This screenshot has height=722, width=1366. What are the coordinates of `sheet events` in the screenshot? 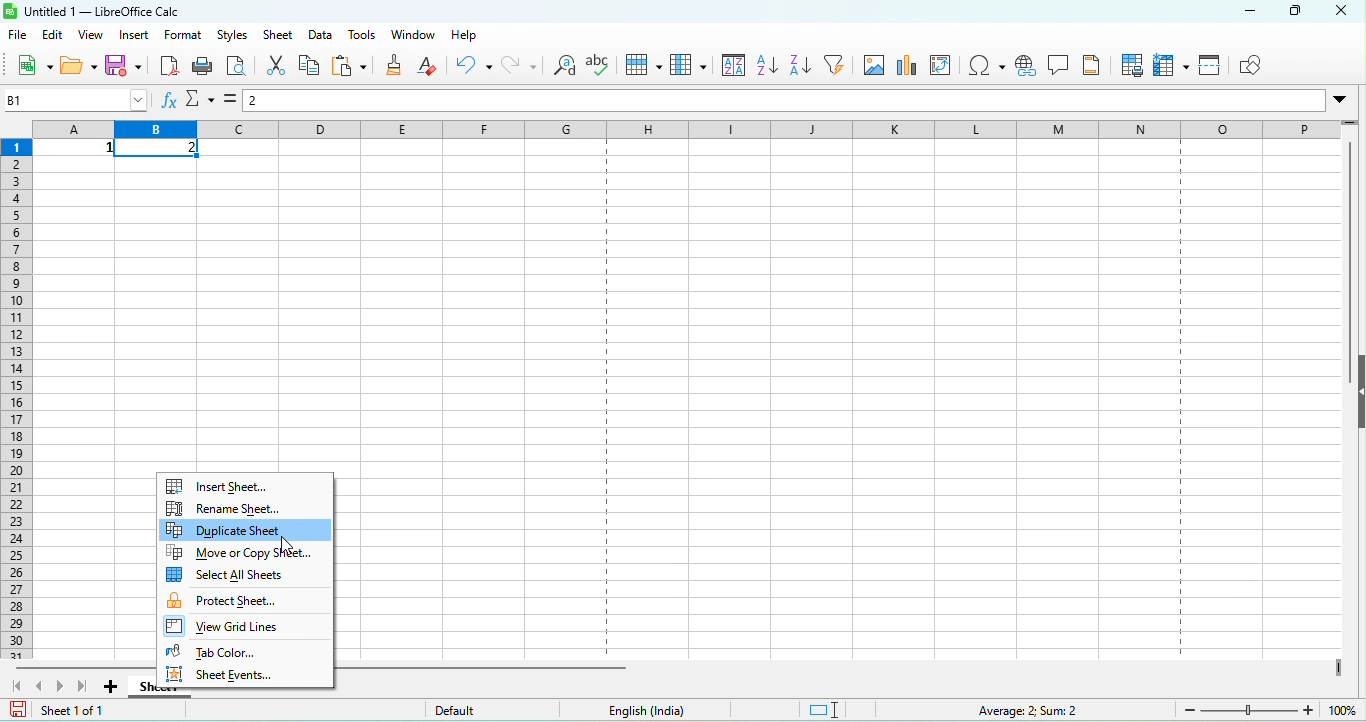 It's located at (249, 678).